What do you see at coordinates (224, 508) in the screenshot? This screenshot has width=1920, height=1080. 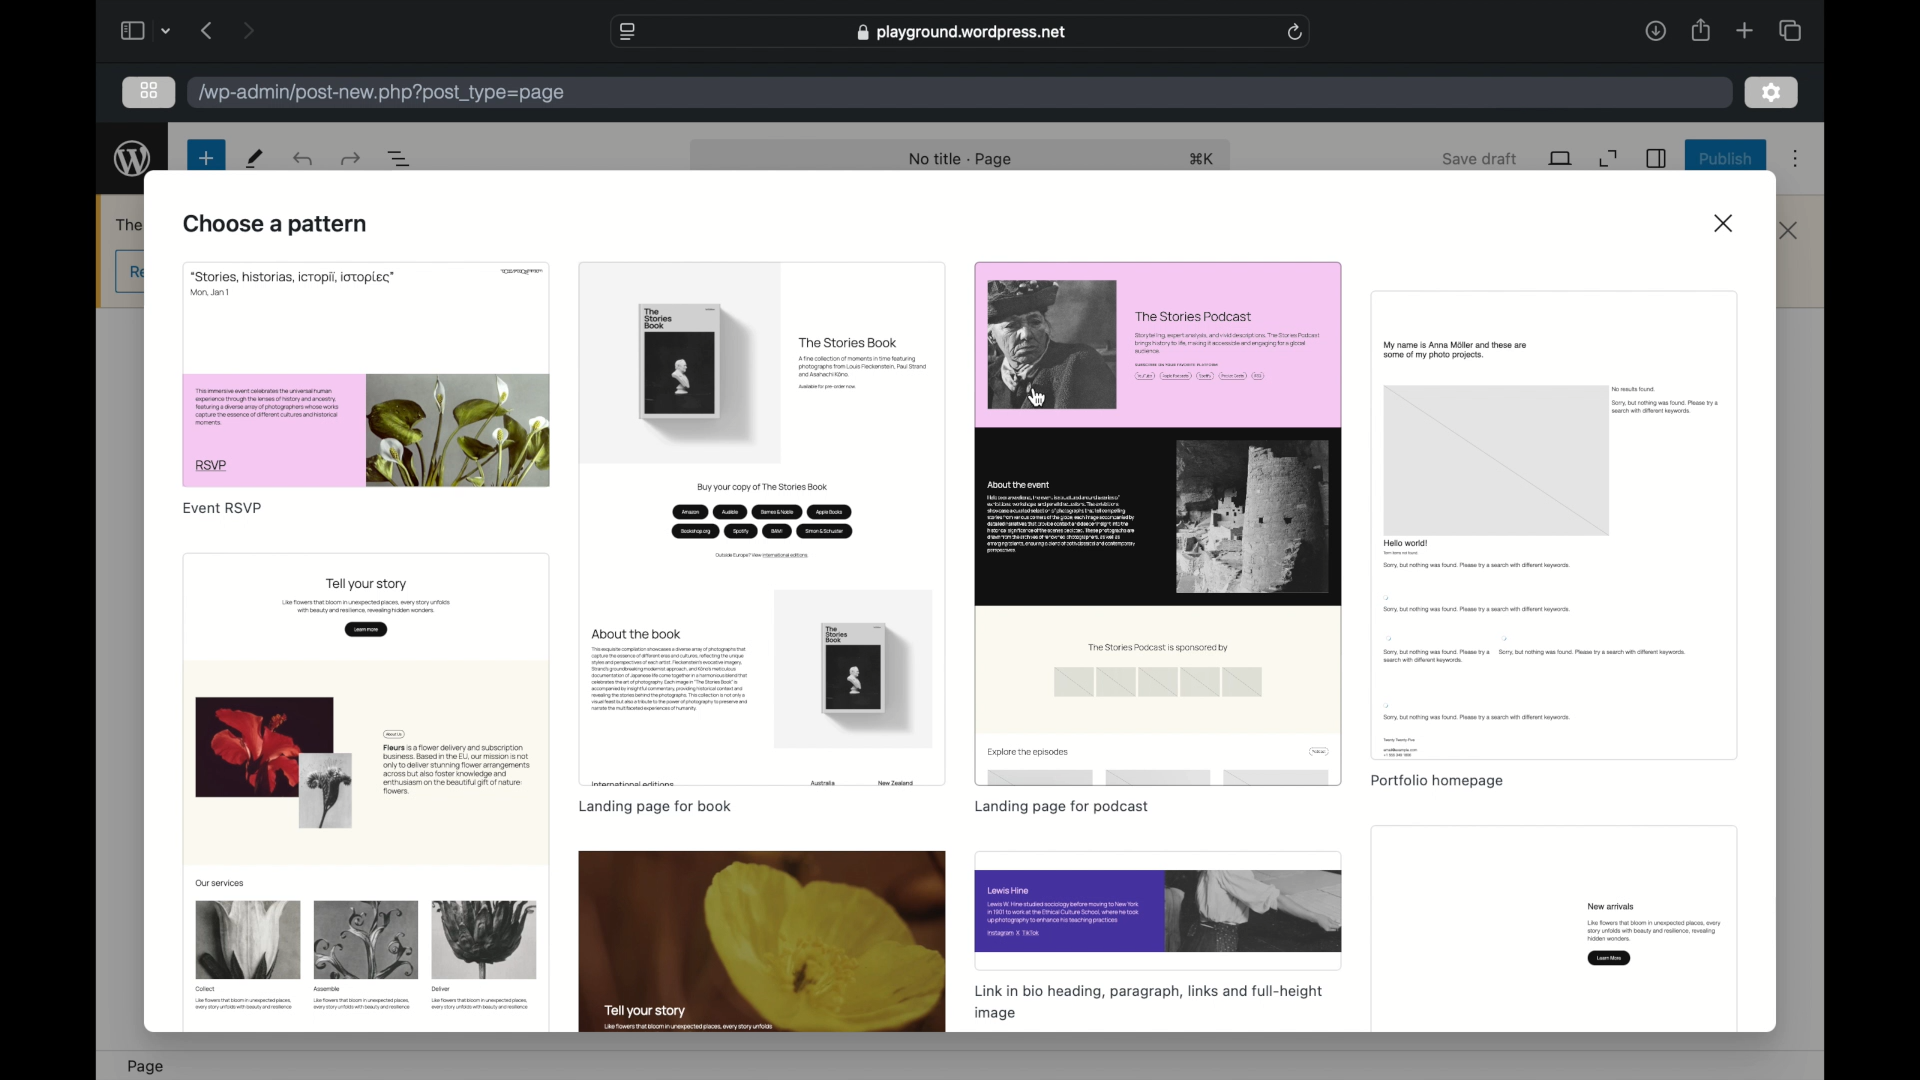 I see `event rsvp` at bounding box center [224, 508].